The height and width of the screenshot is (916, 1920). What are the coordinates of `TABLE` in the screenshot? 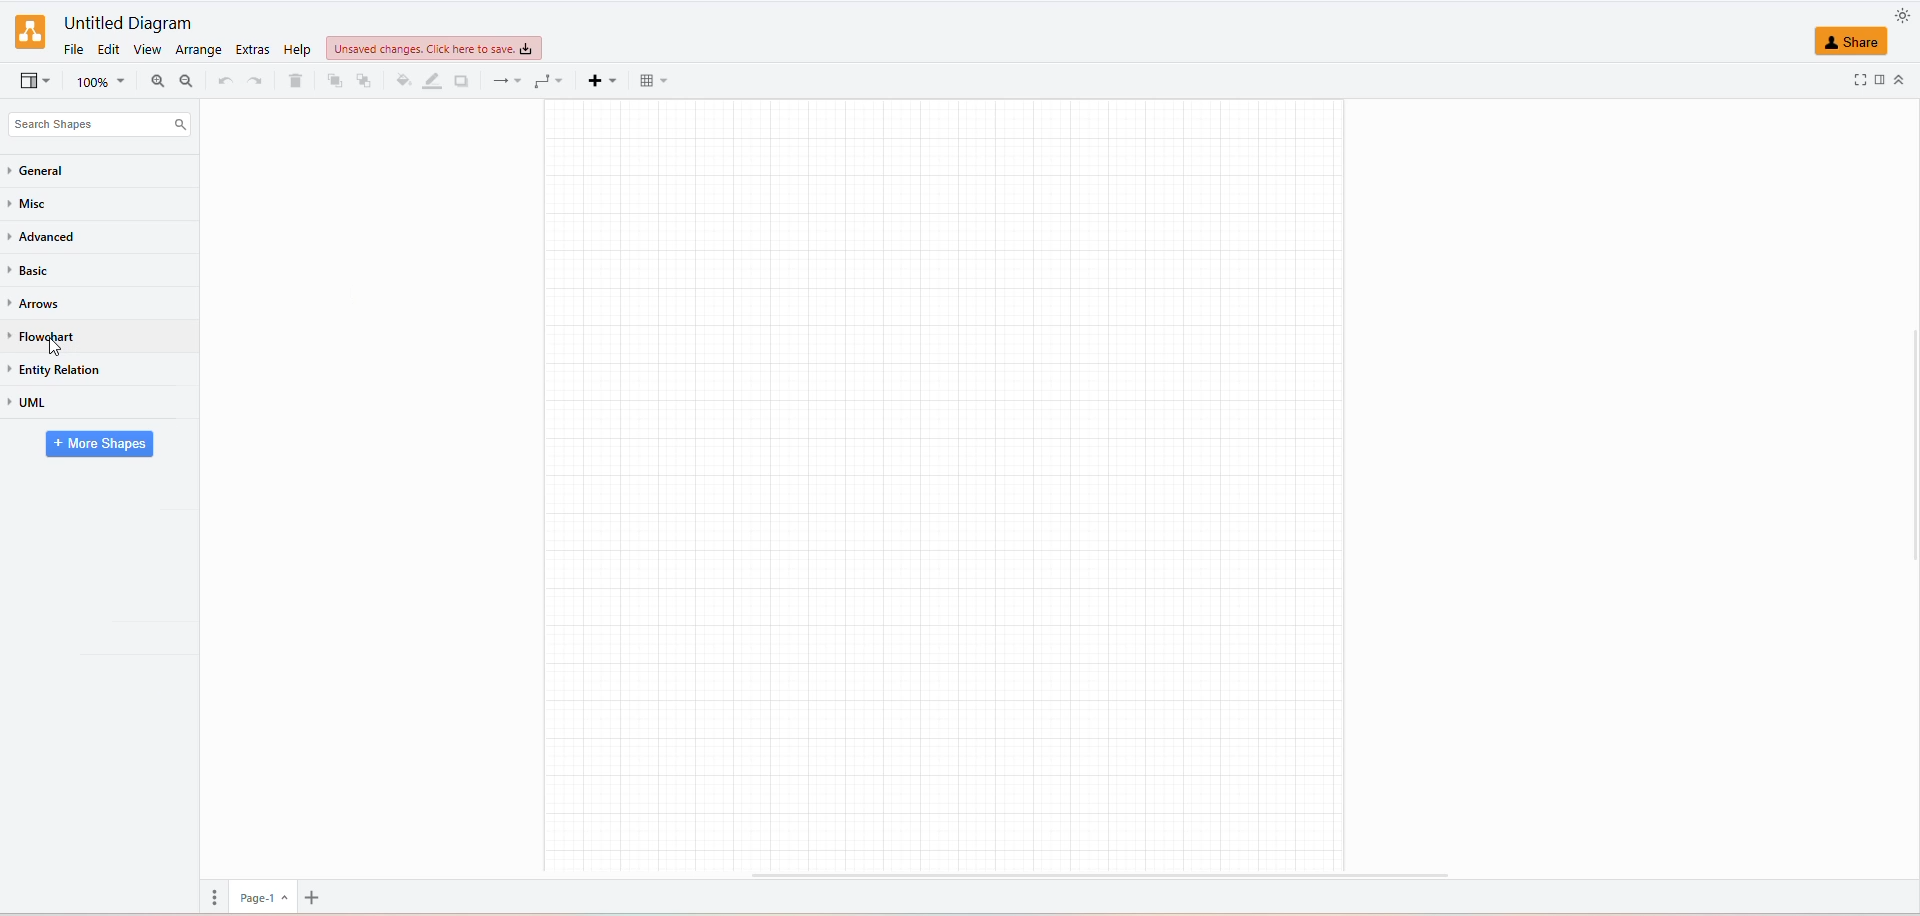 It's located at (648, 80).